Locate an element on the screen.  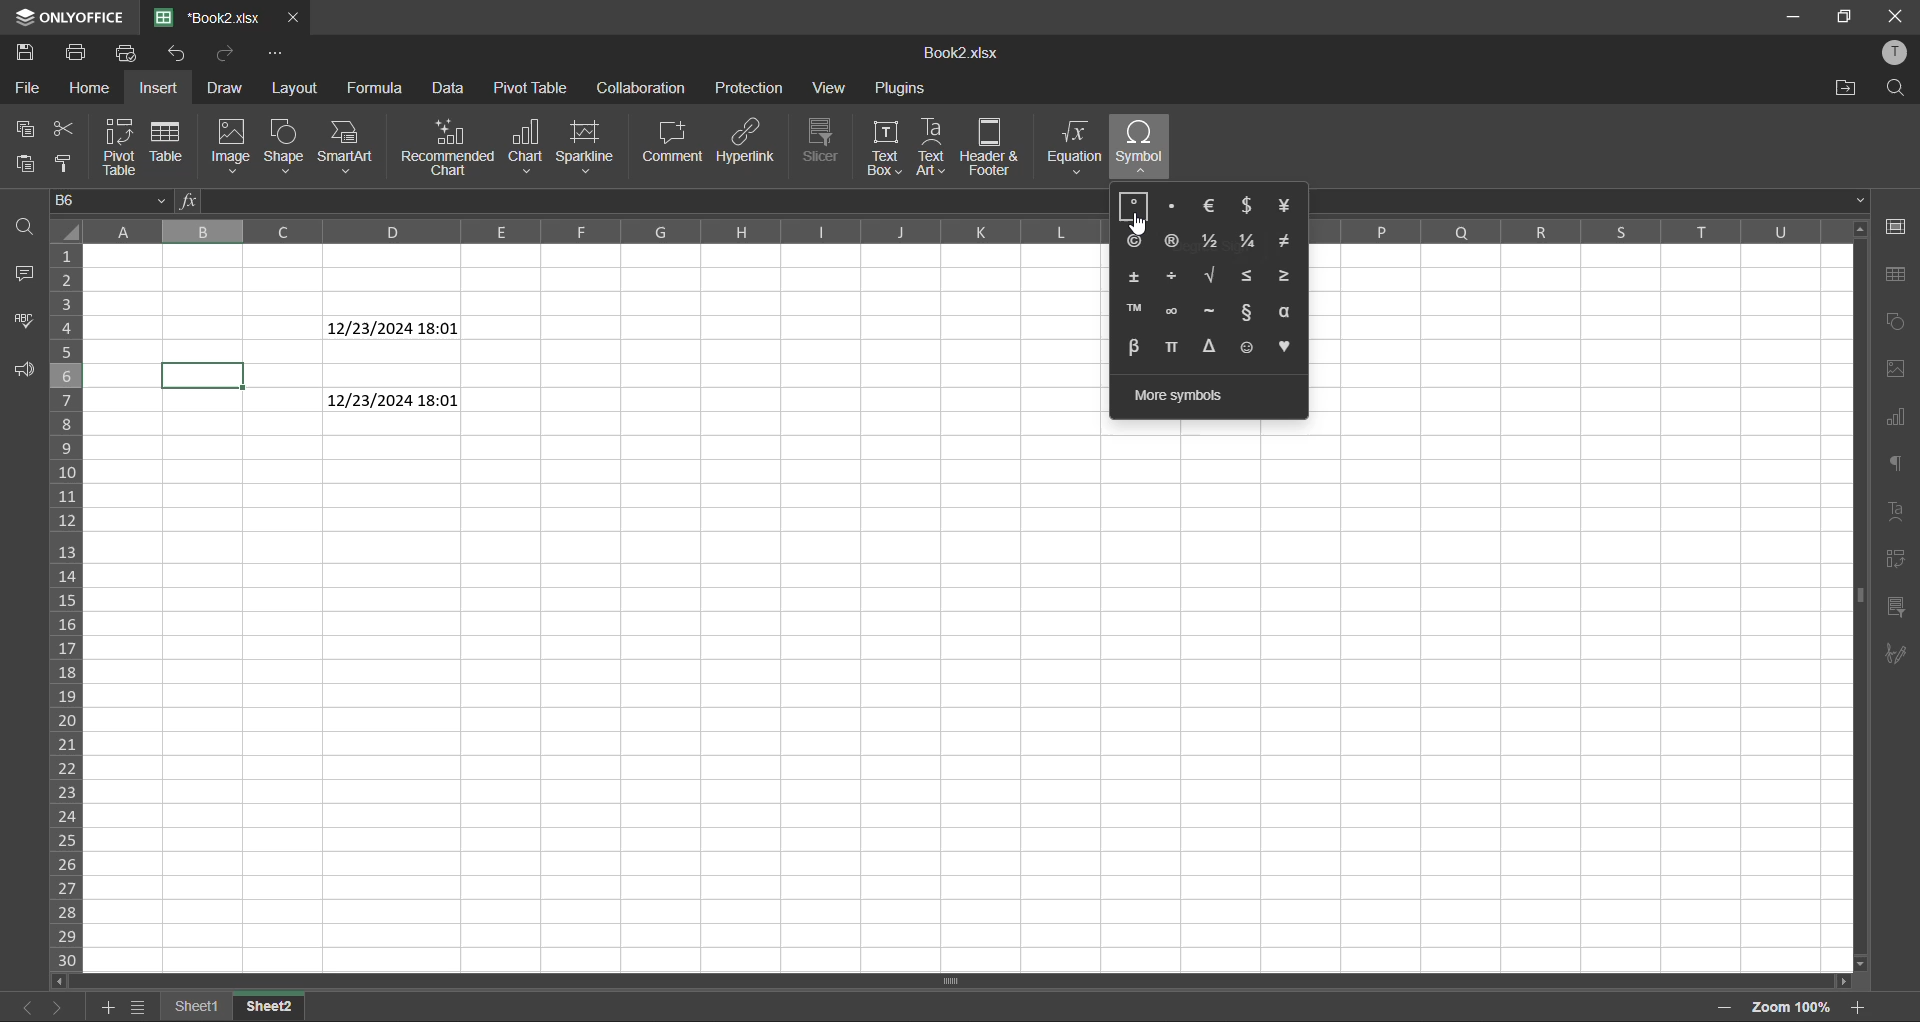
formula is located at coordinates (381, 88).